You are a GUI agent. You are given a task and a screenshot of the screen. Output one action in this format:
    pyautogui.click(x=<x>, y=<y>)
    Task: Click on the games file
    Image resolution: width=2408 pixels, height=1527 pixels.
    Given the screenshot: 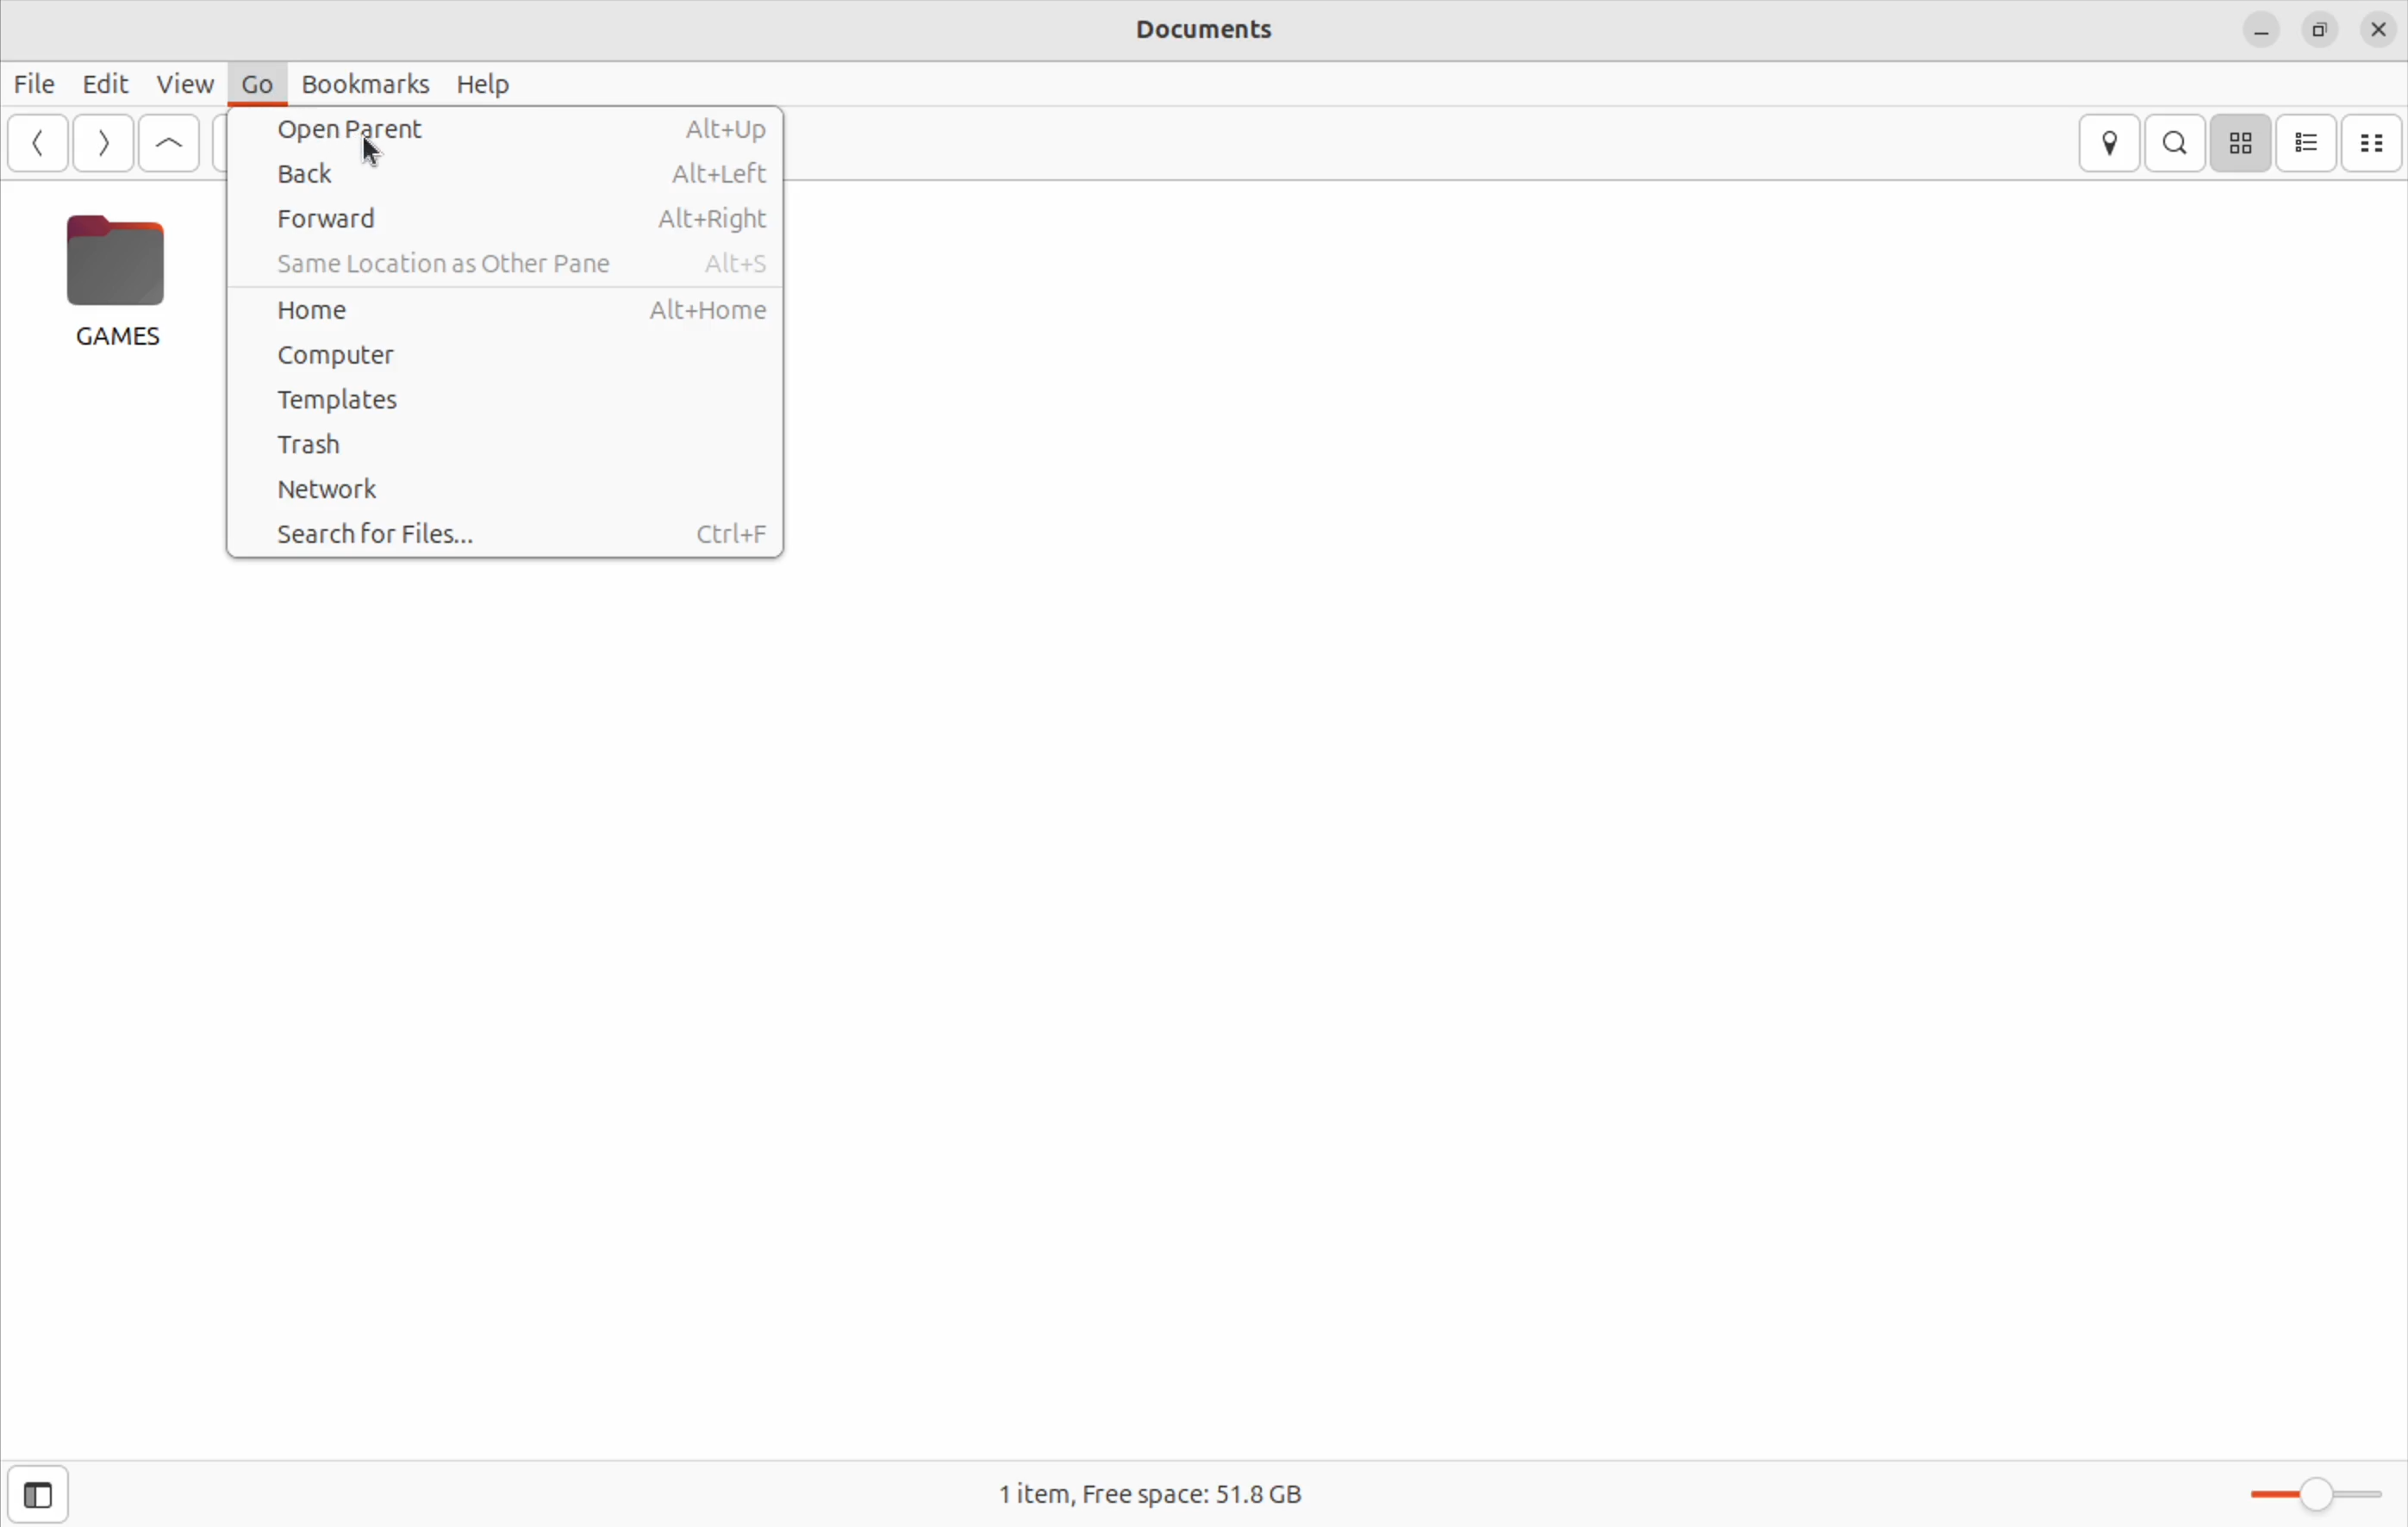 What is the action you would take?
    pyautogui.click(x=122, y=284)
    